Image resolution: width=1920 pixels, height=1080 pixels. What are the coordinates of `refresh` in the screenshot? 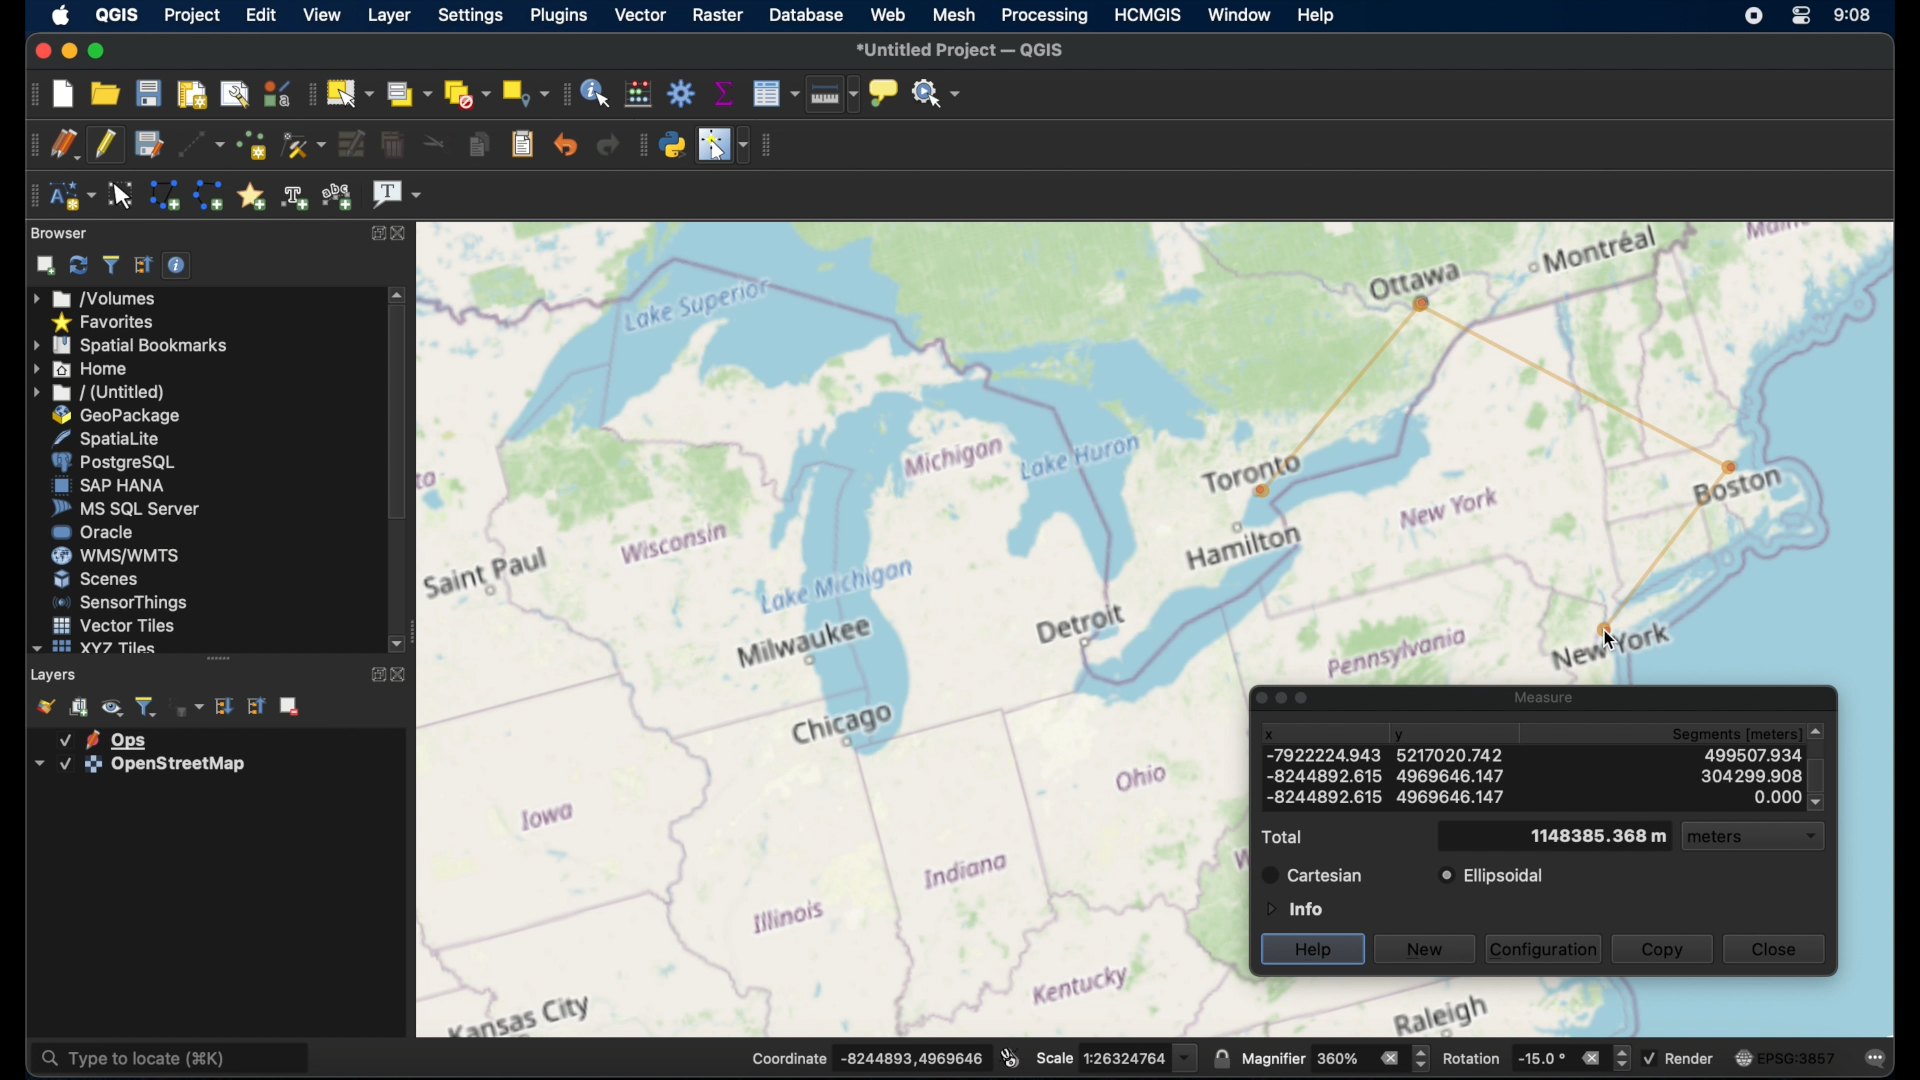 It's located at (77, 265).